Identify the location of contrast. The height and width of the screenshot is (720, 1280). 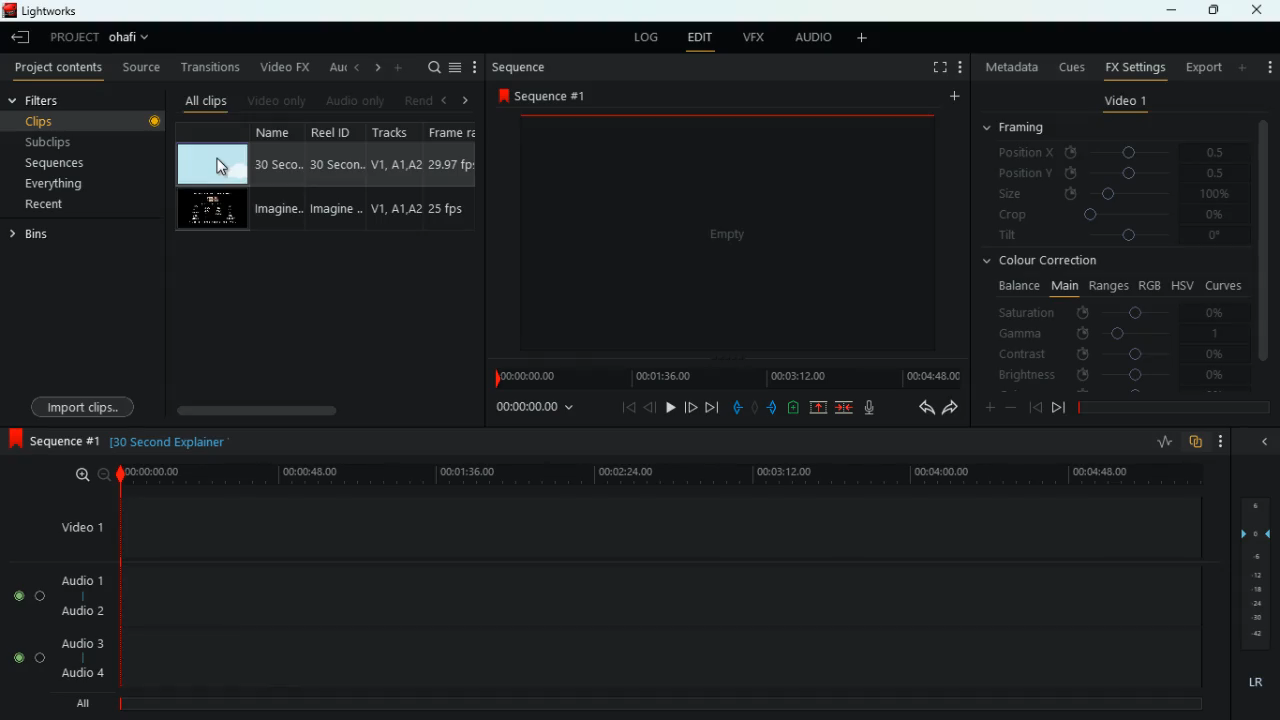
(1110, 355).